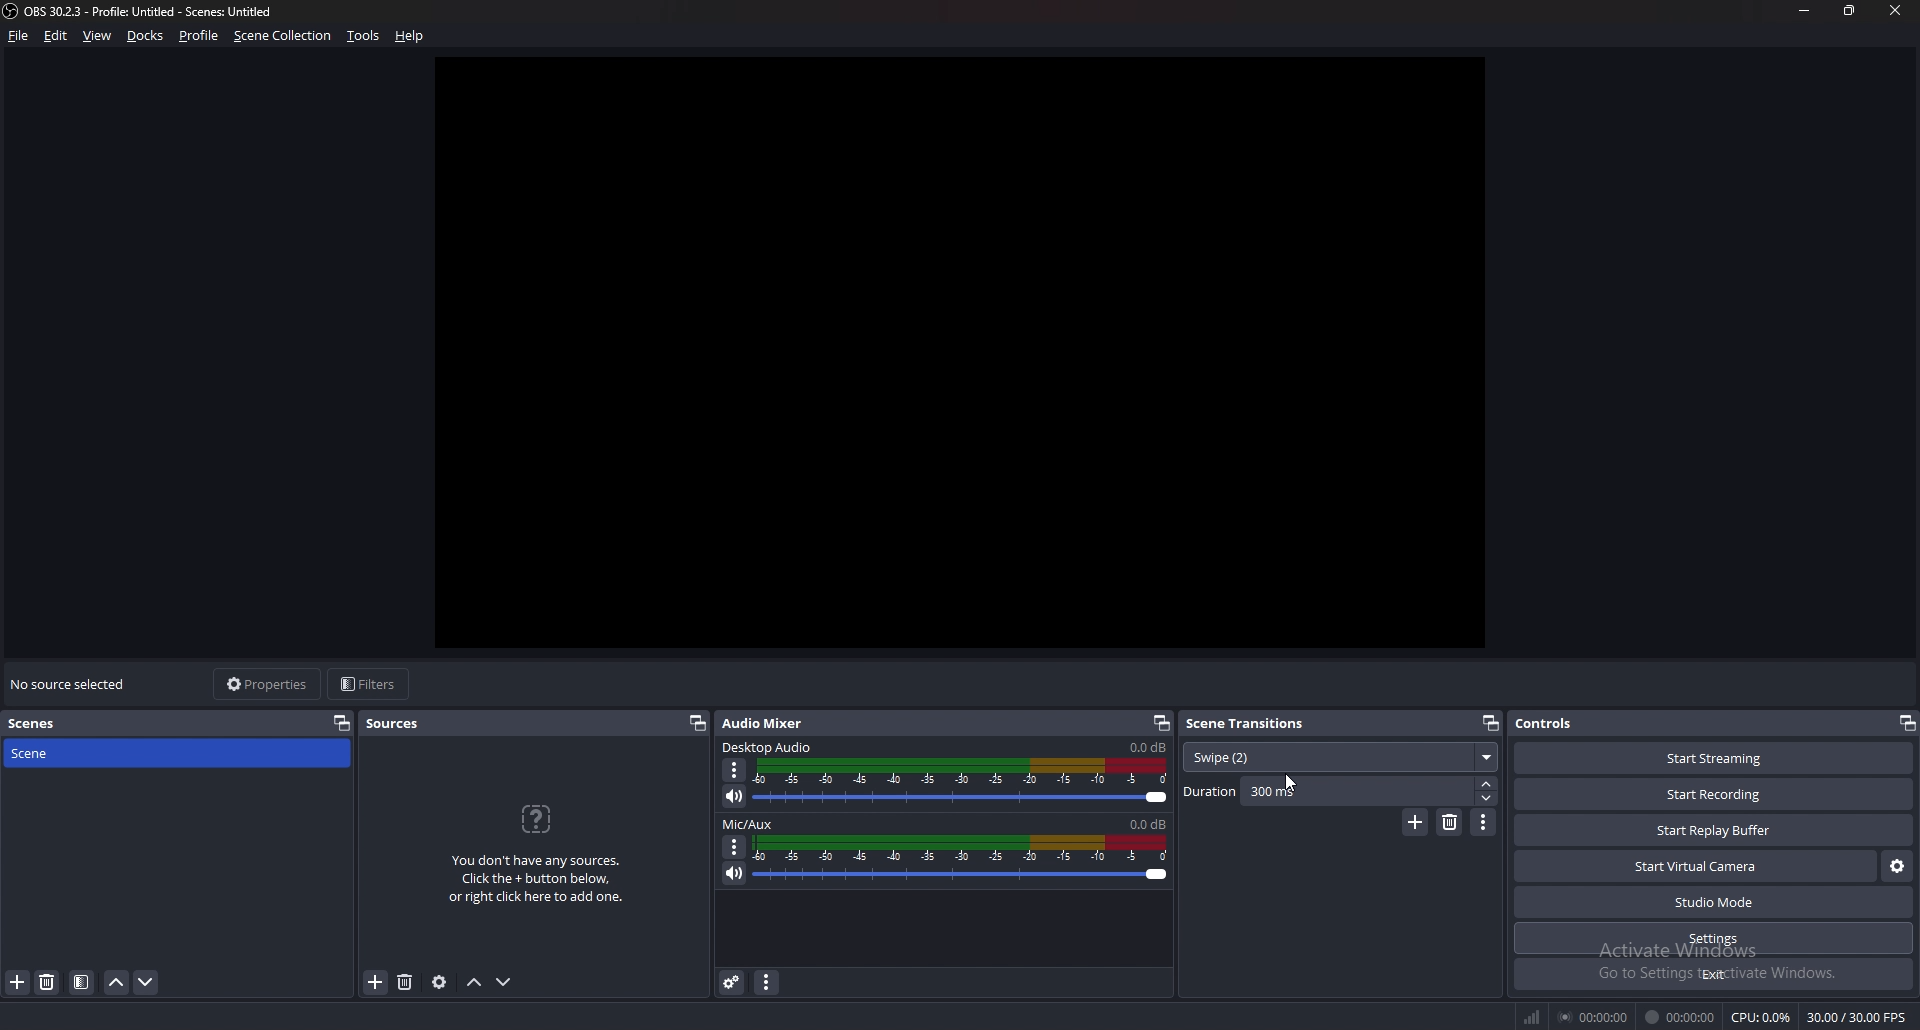 Image resolution: width=1920 pixels, height=1030 pixels. I want to click on minimize, so click(1804, 10).